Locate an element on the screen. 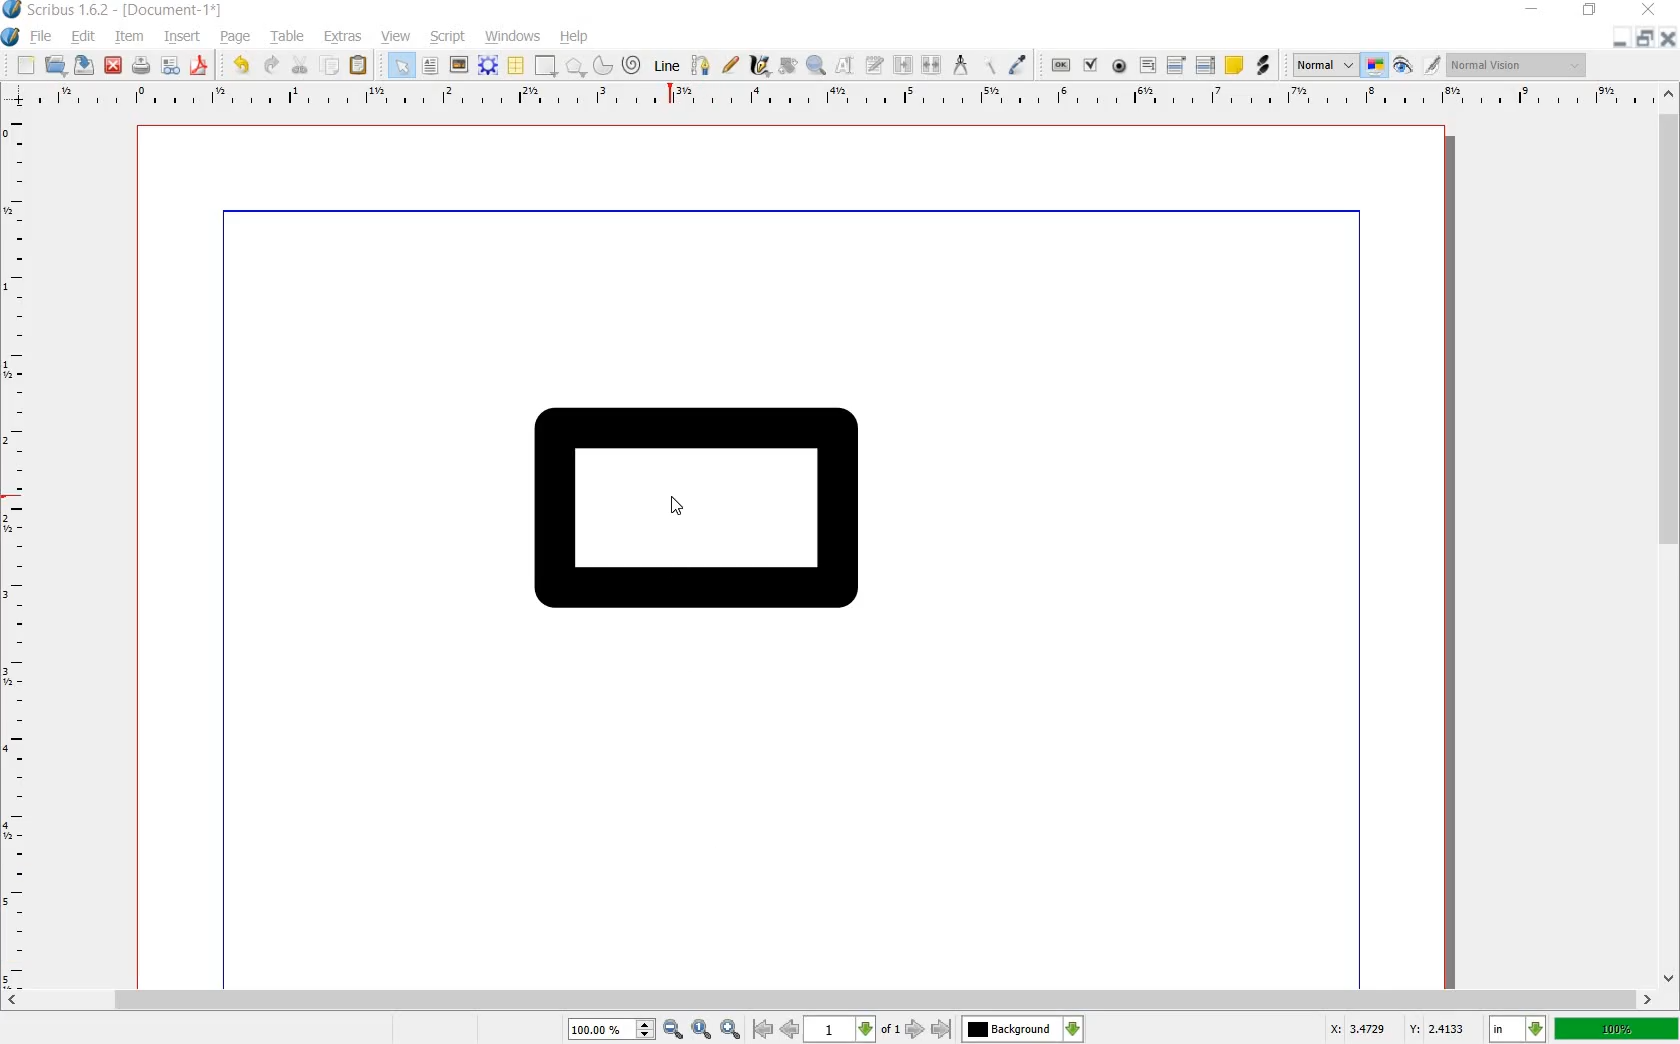 The image size is (1680, 1044). edit in preview mode is located at coordinates (1417, 68).